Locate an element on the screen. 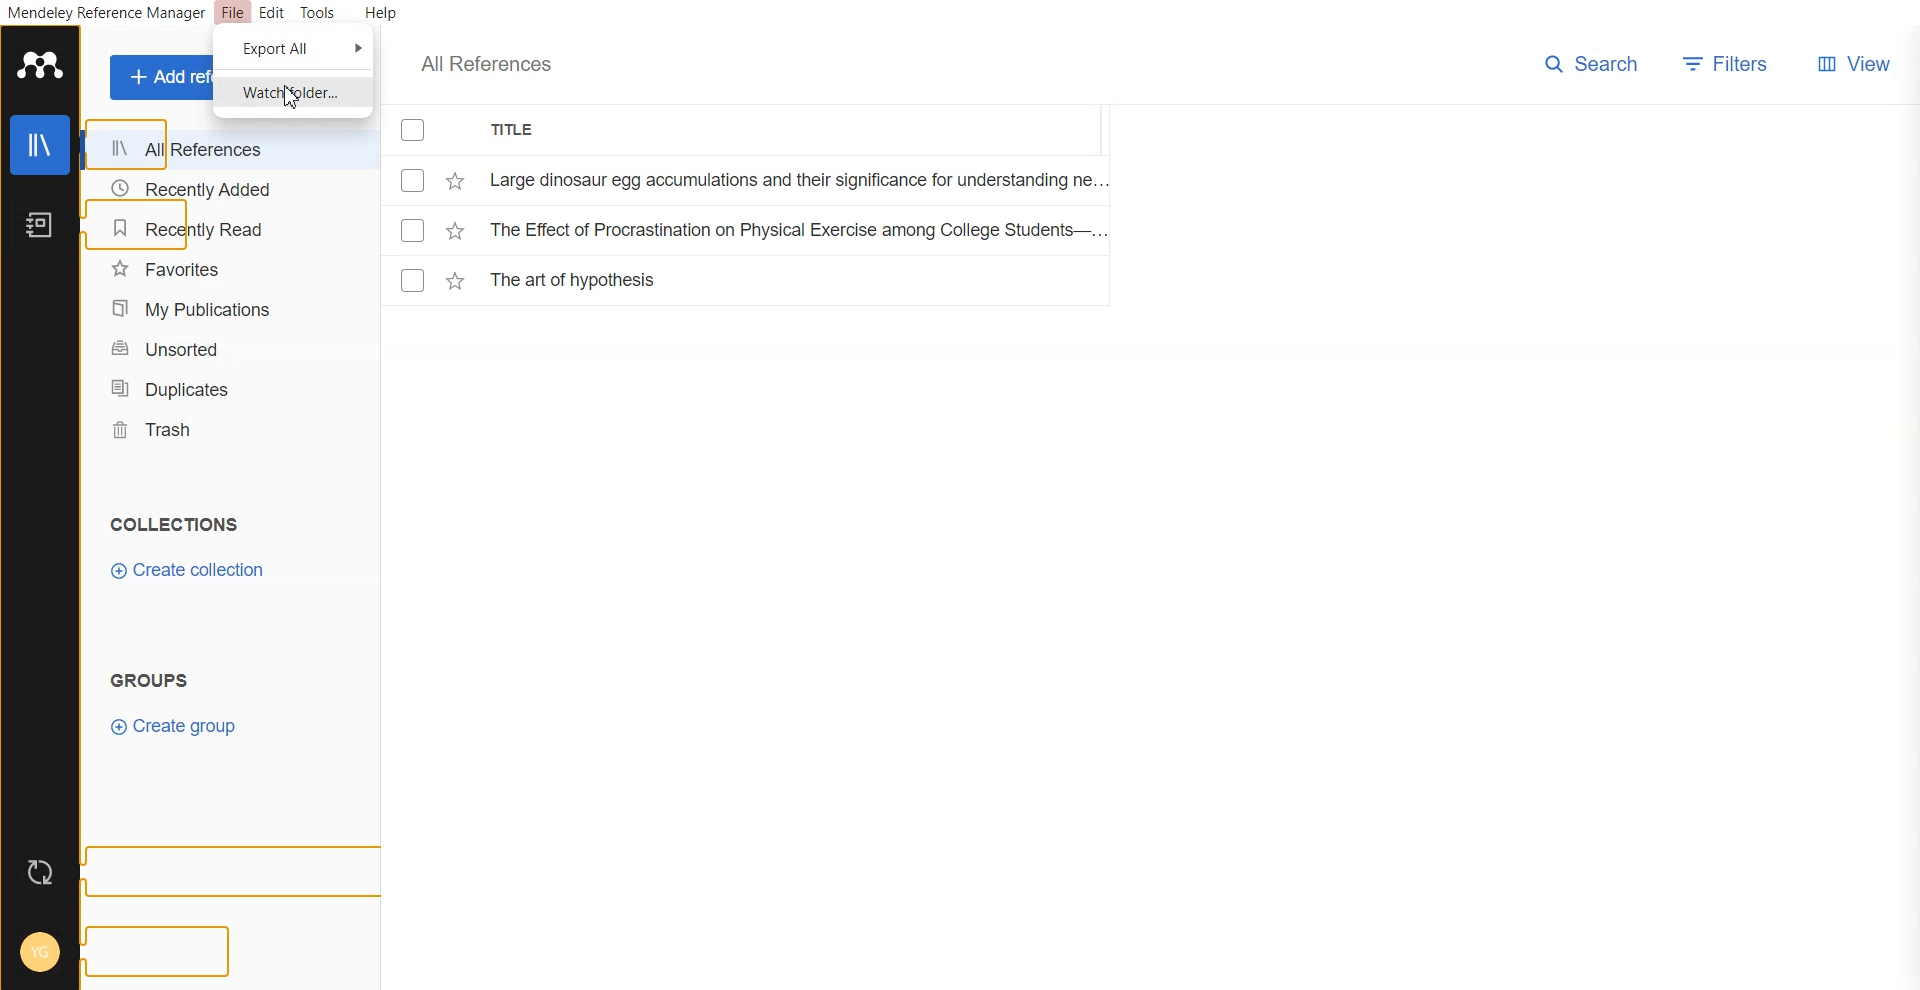 This screenshot has height=990, width=1920. My Publication is located at coordinates (214, 308).